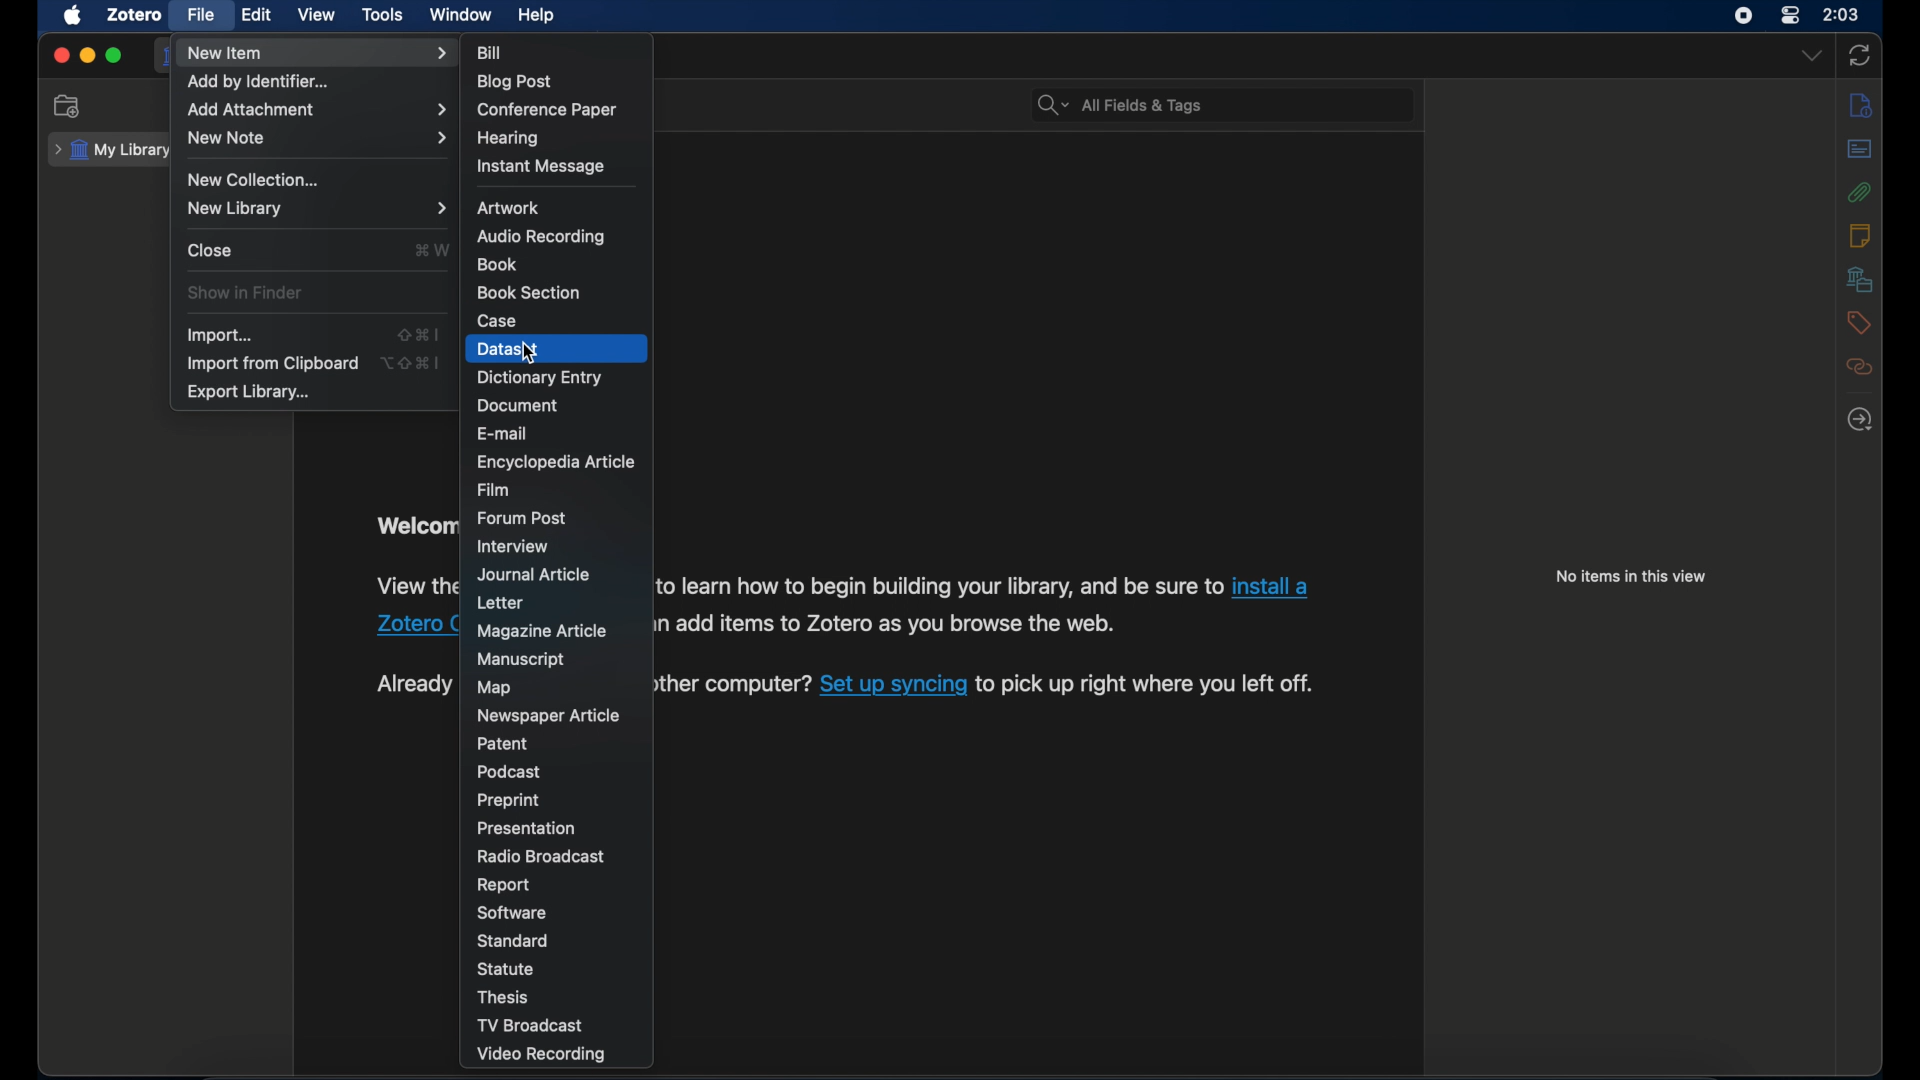 The height and width of the screenshot is (1080, 1920). I want to click on add attachment, so click(317, 110).